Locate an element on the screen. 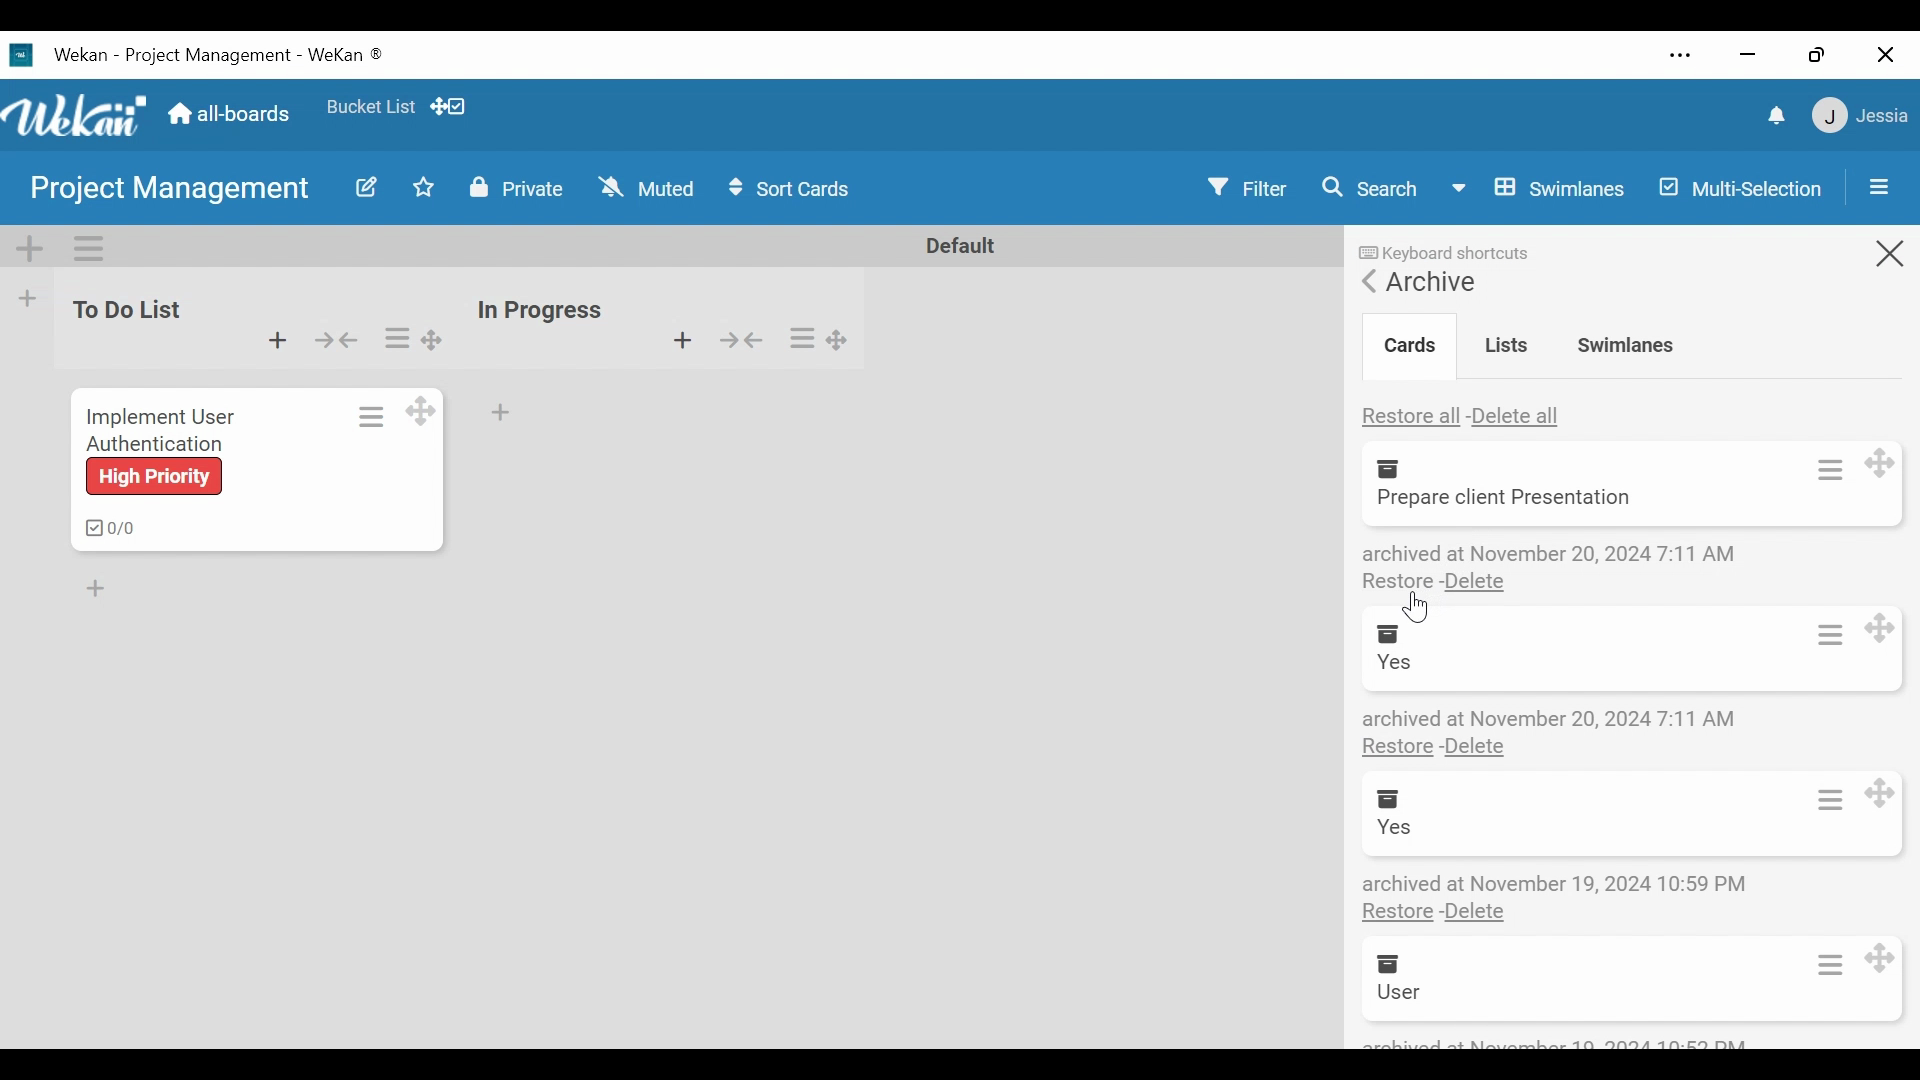 The width and height of the screenshot is (1920, 1080). notifications is located at coordinates (1779, 116).